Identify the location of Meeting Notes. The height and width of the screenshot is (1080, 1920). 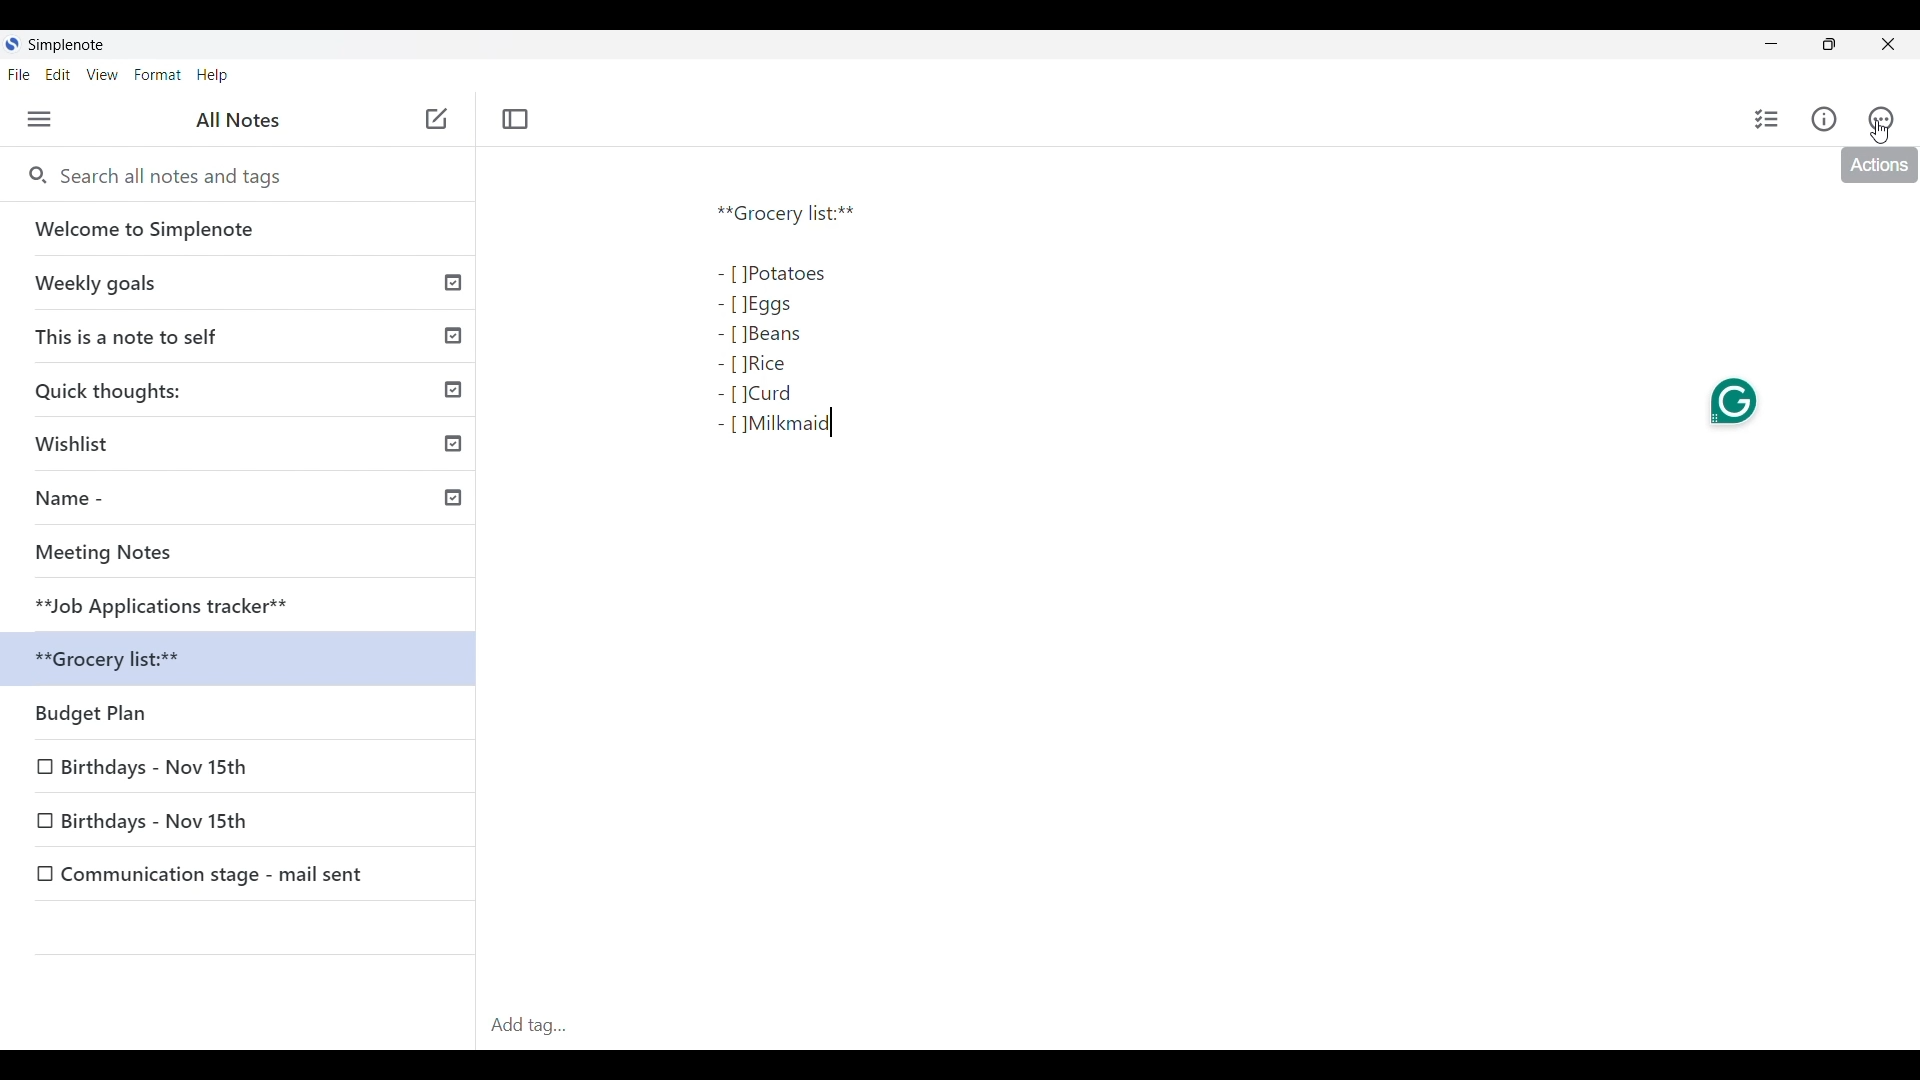
(245, 555).